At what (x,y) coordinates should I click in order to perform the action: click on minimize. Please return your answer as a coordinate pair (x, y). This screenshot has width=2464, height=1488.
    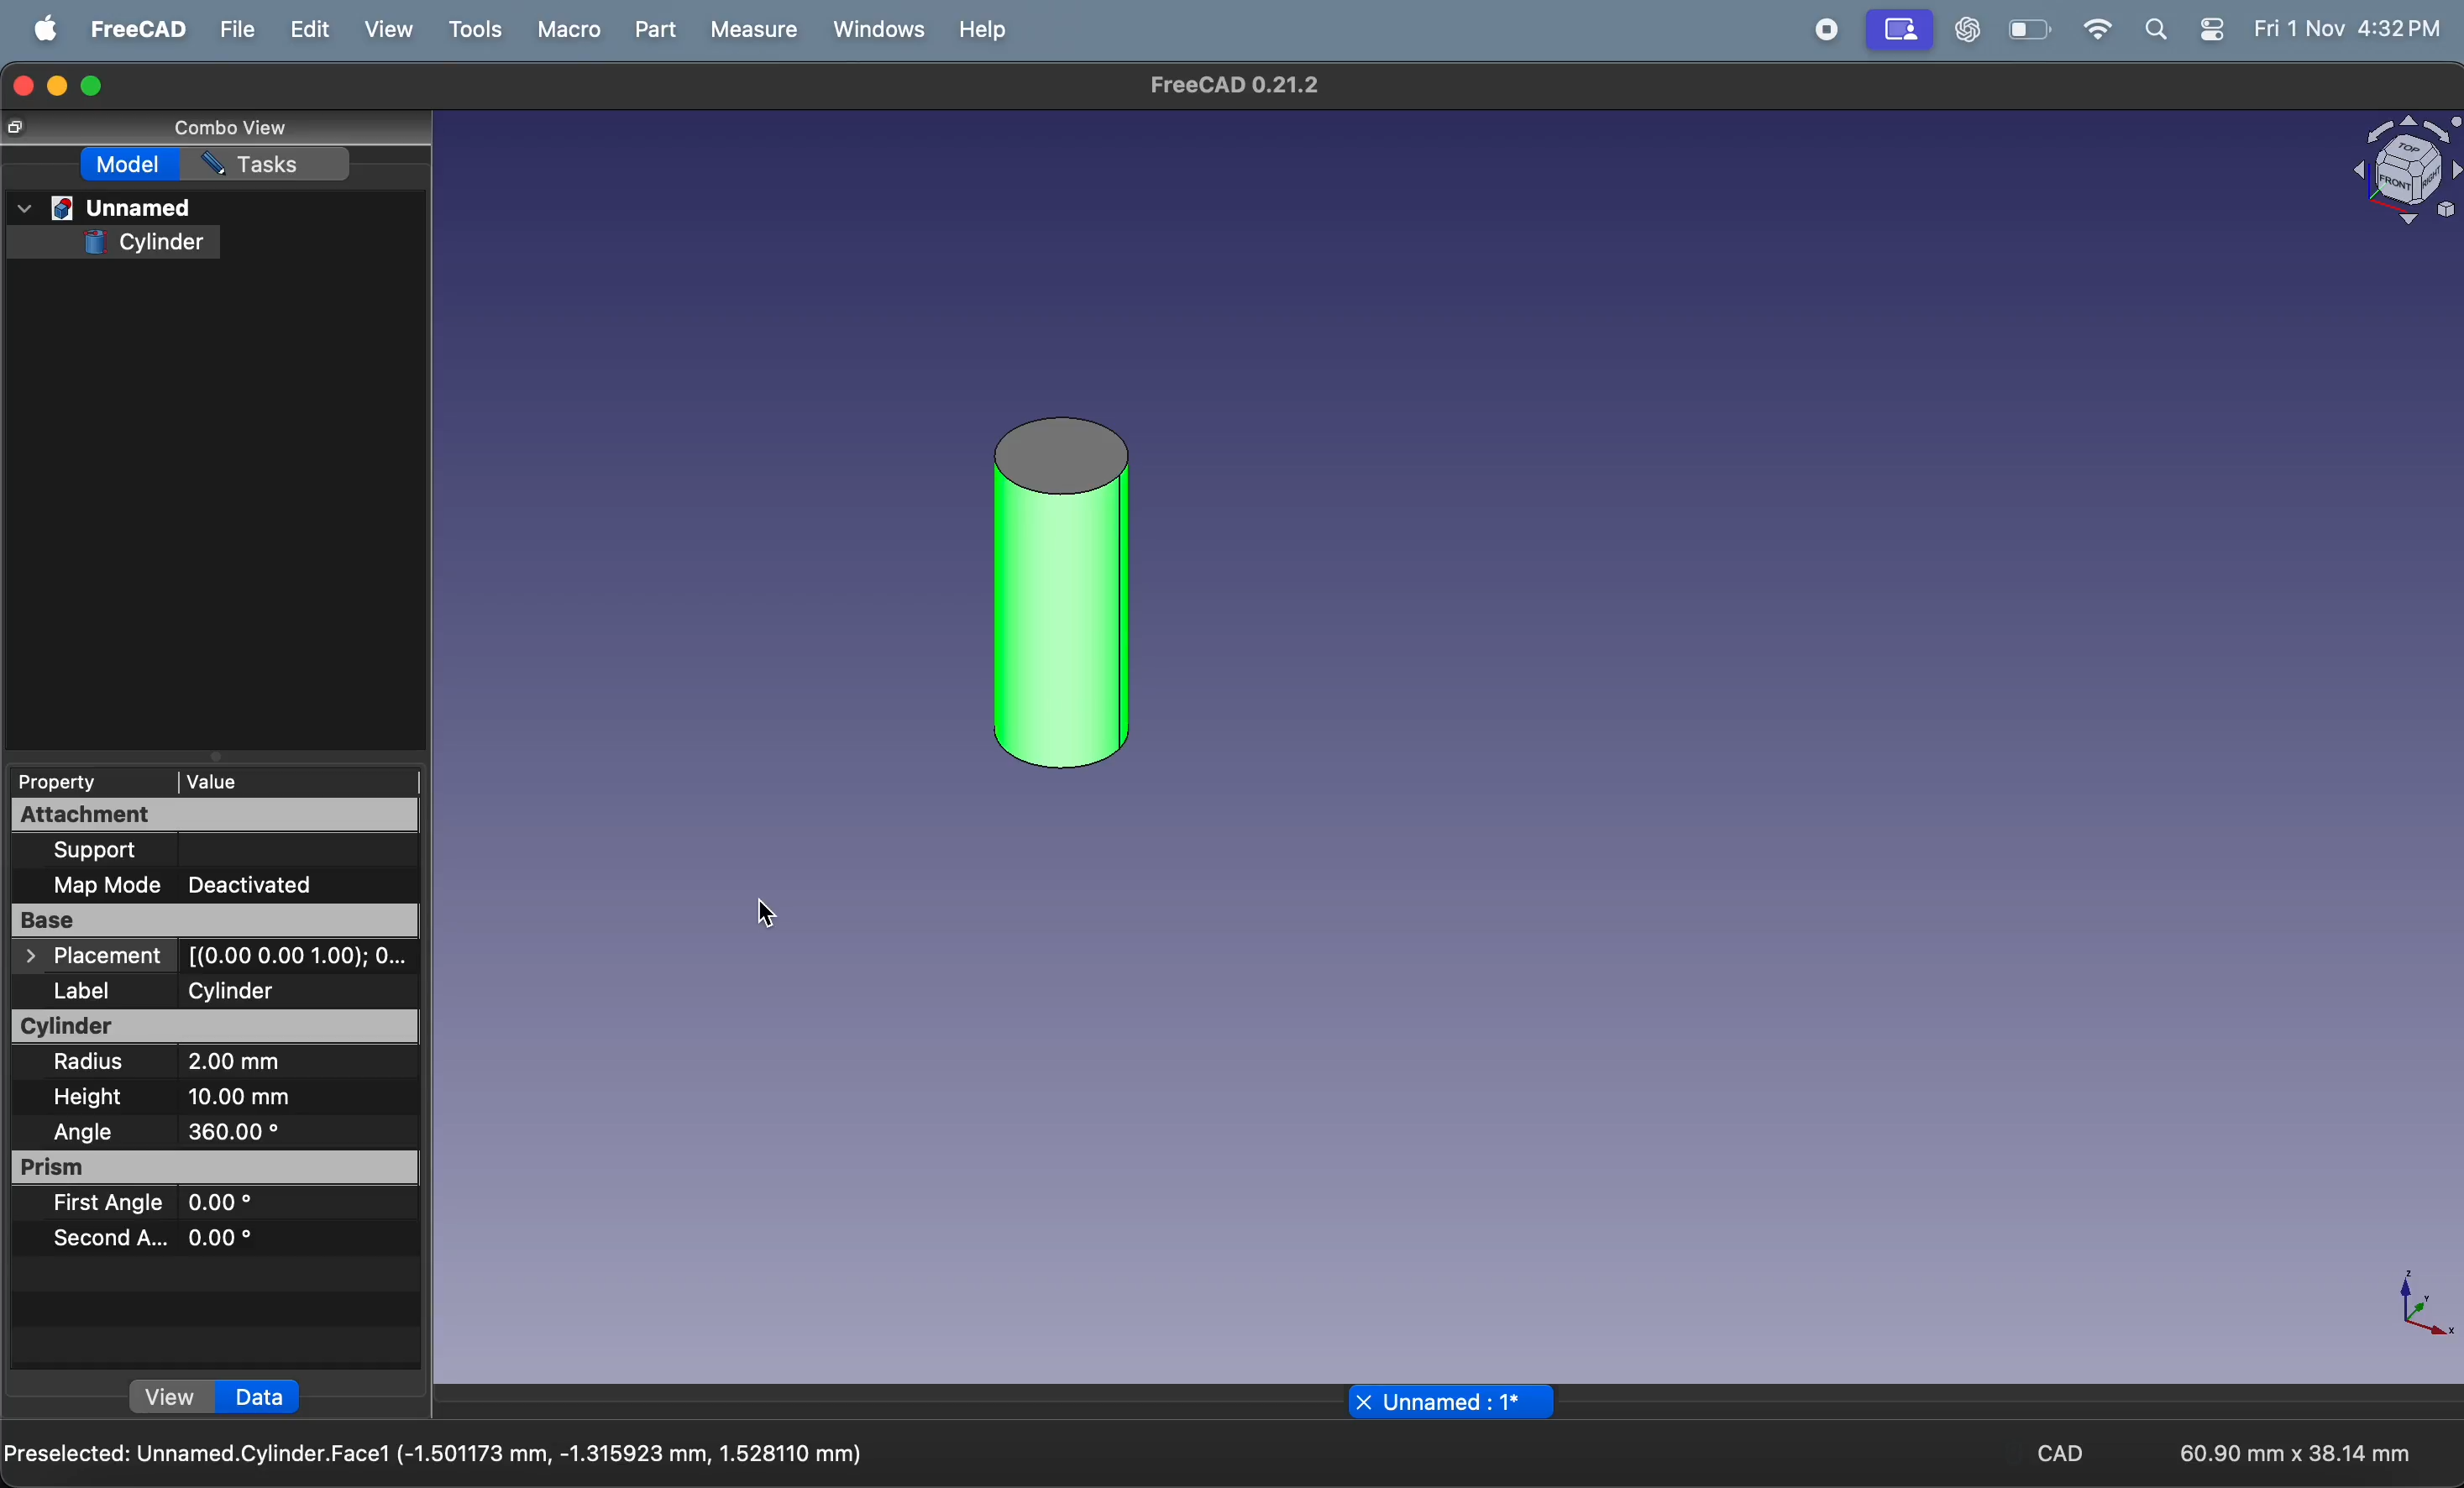
    Looking at the image, I should click on (59, 86).